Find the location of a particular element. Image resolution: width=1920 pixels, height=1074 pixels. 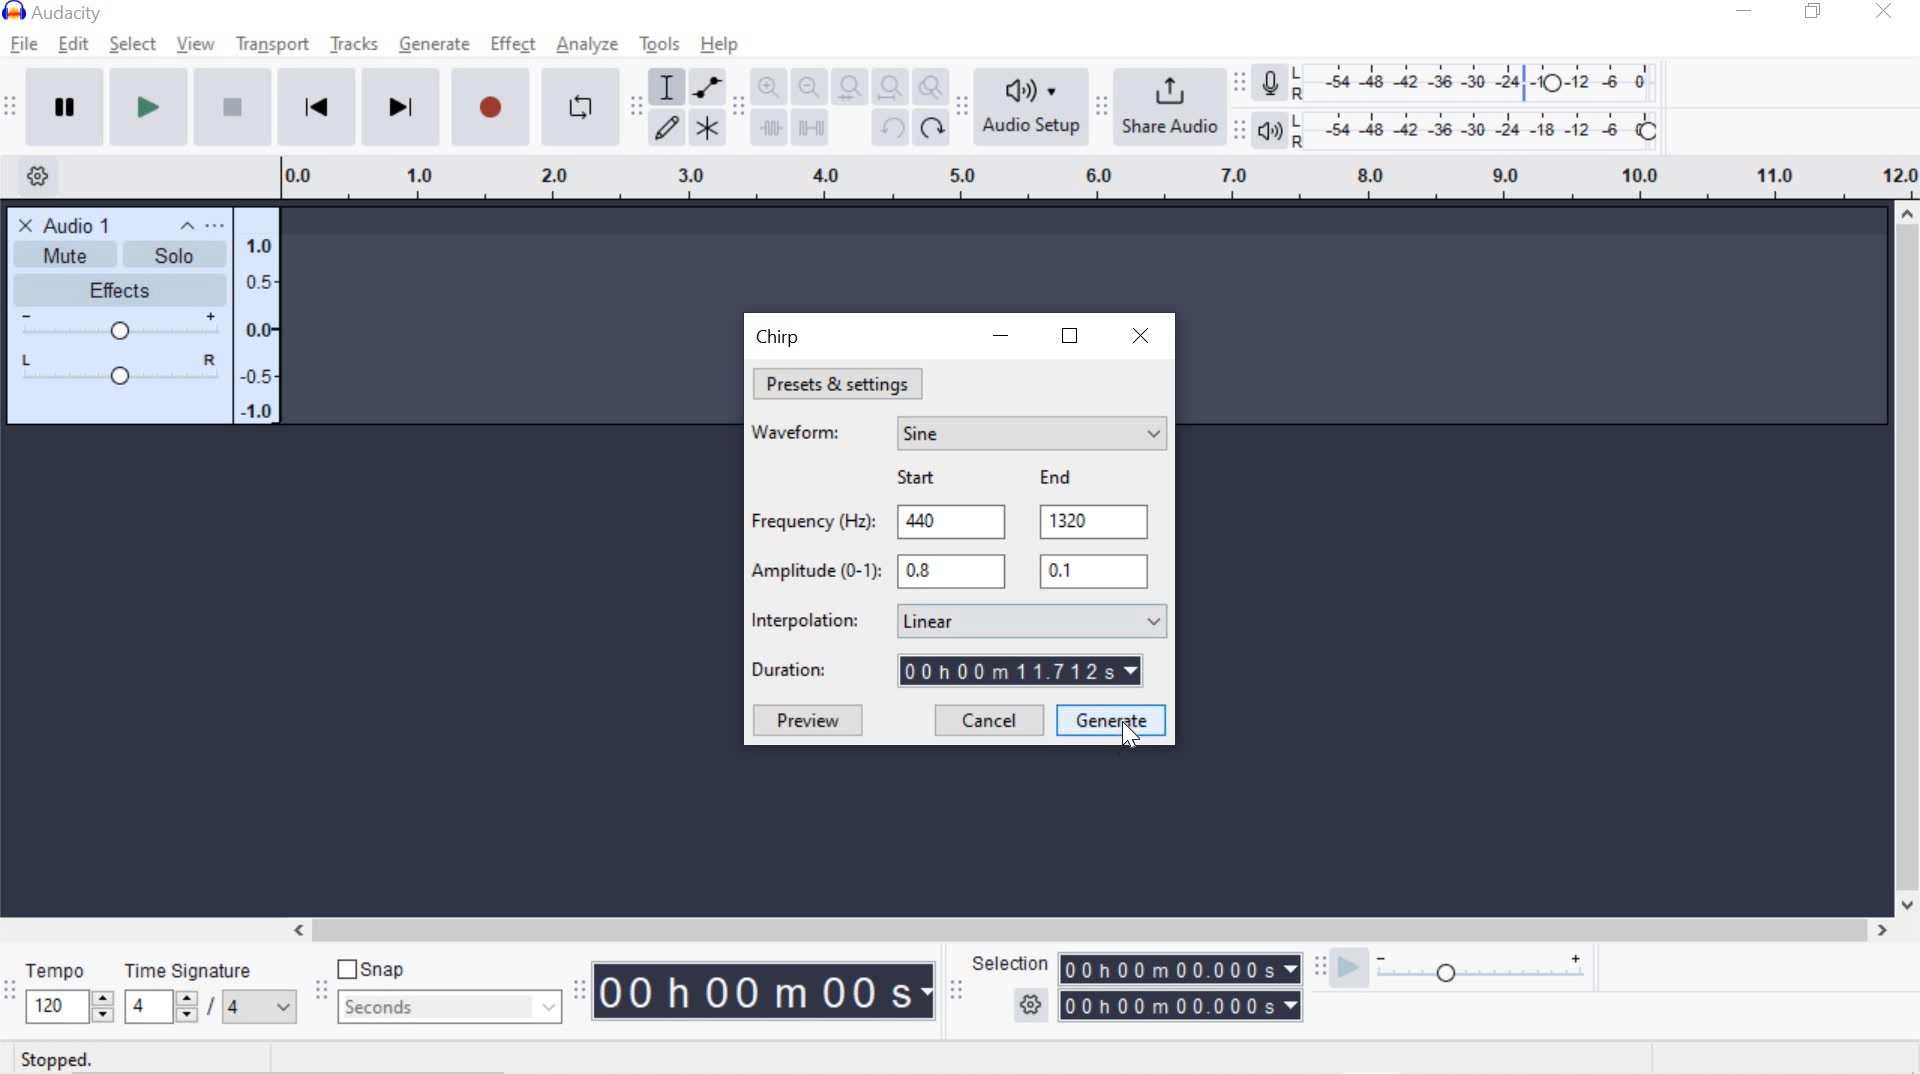

Open menu is located at coordinates (218, 229).